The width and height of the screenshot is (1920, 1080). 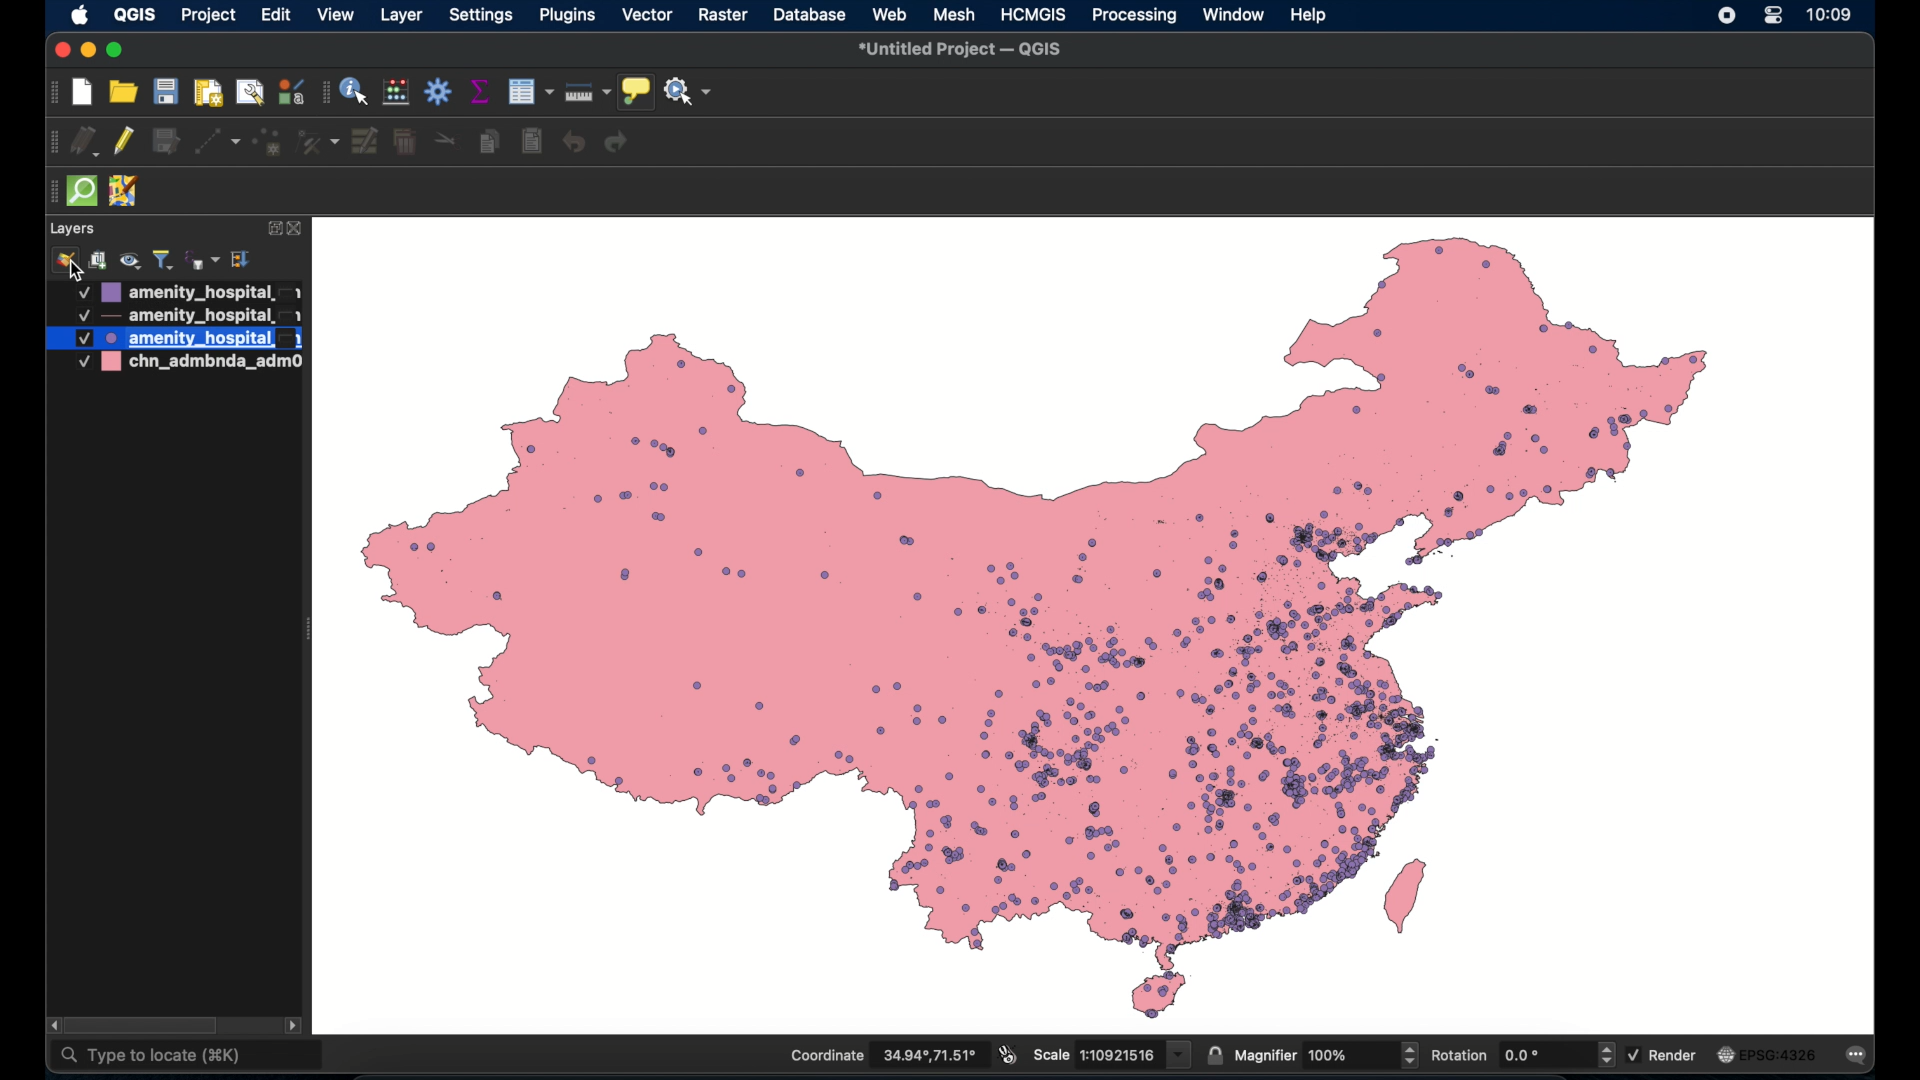 What do you see at coordinates (187, 292) in the screenshot?
I see `layer 1` at bounding box center [187, 292].